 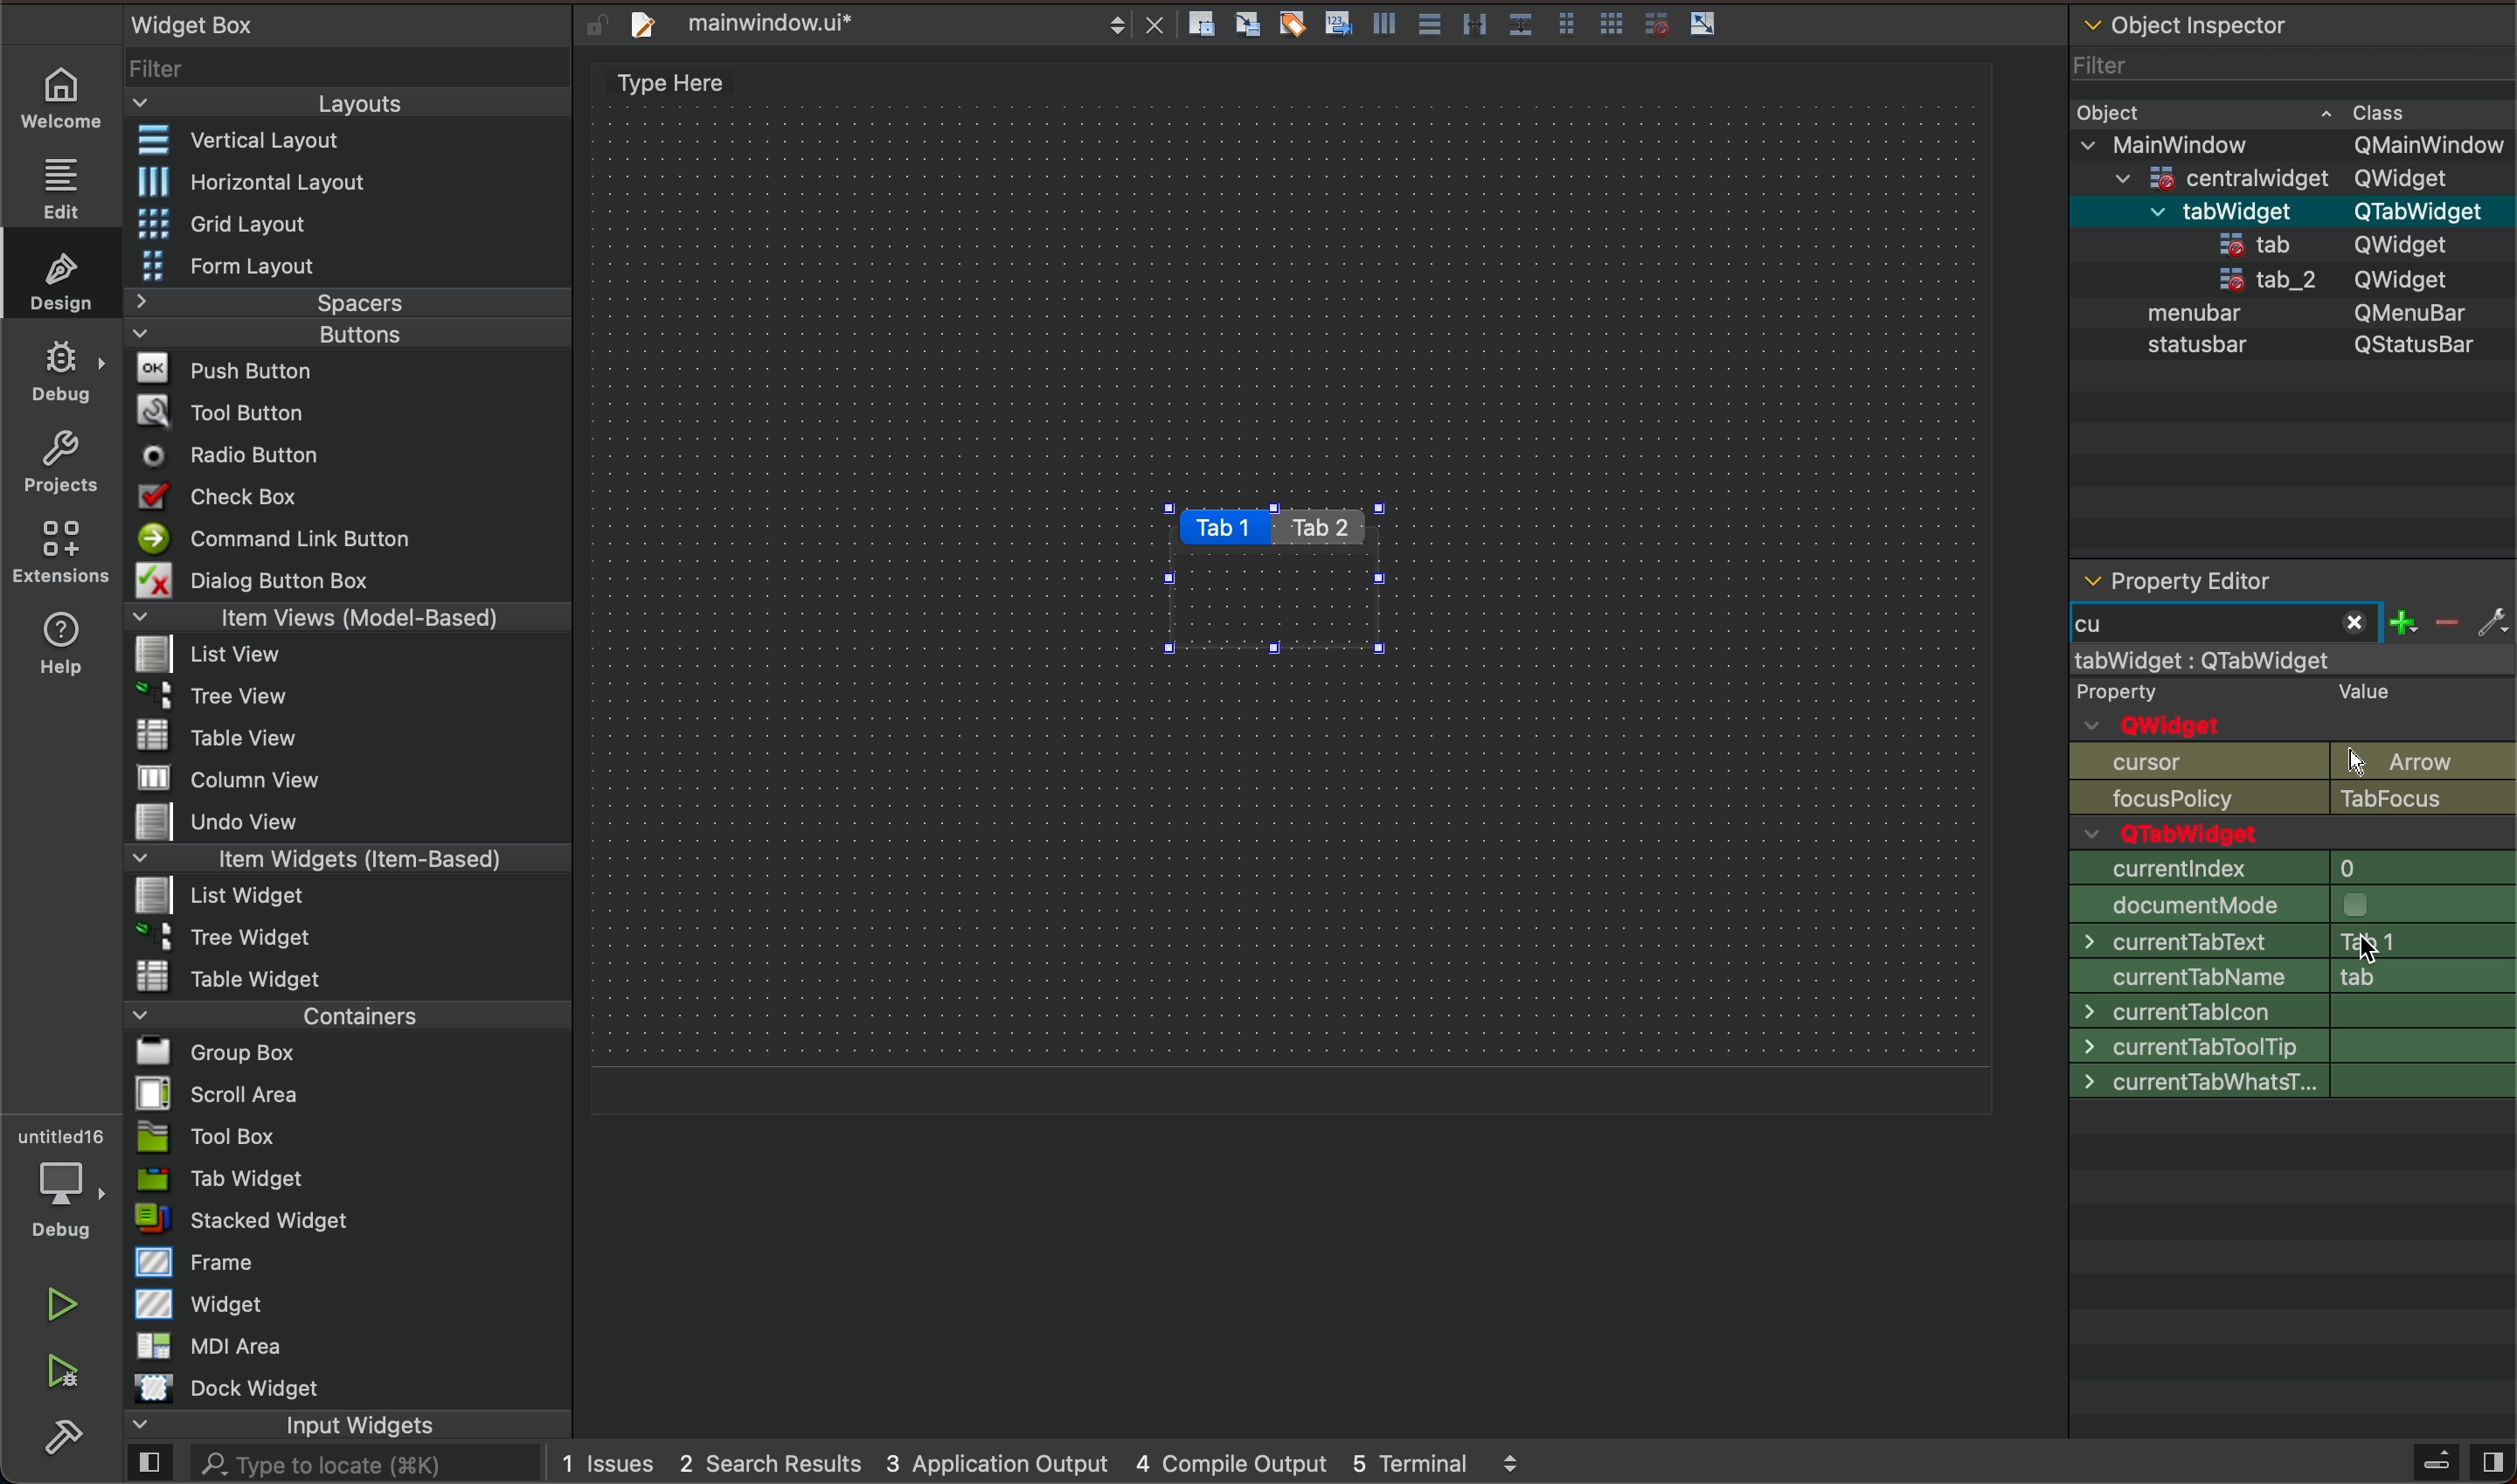 I want to click on ~ 3 Tree Widget, so click(x=210, y=937).